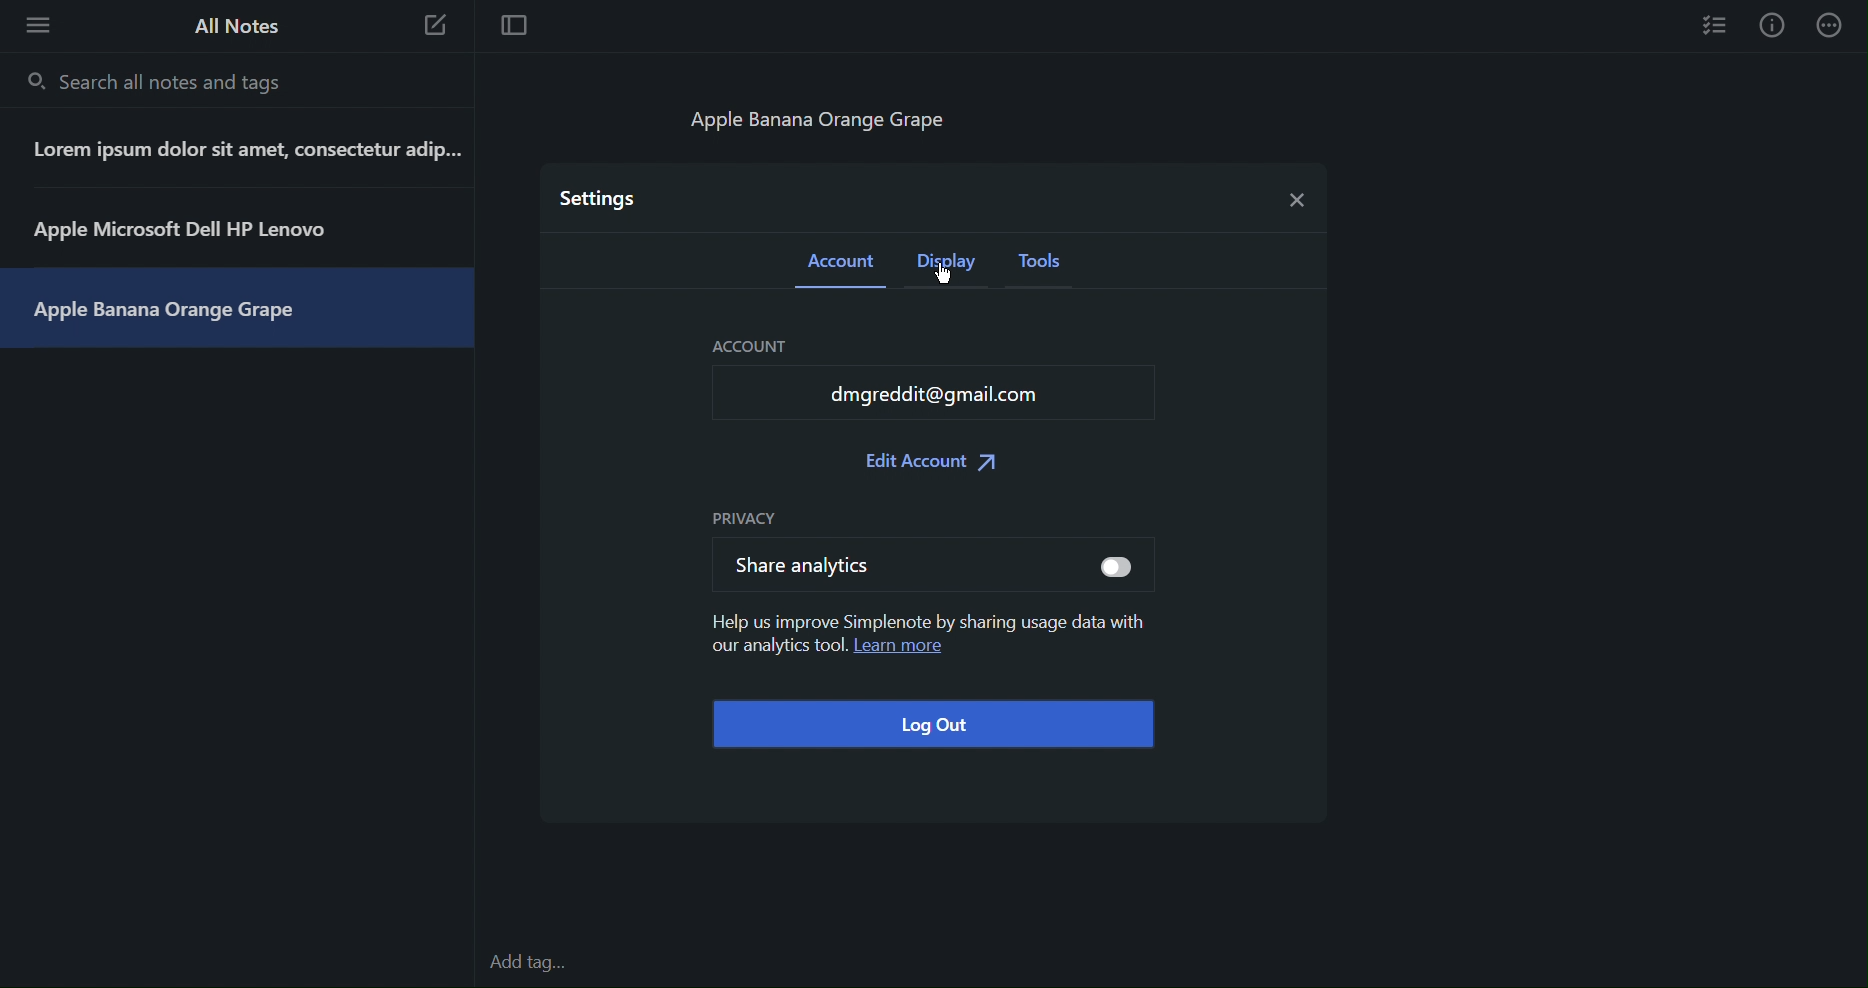 The image size is (1868, 988). I want to click on New Note, so click(436, 29).